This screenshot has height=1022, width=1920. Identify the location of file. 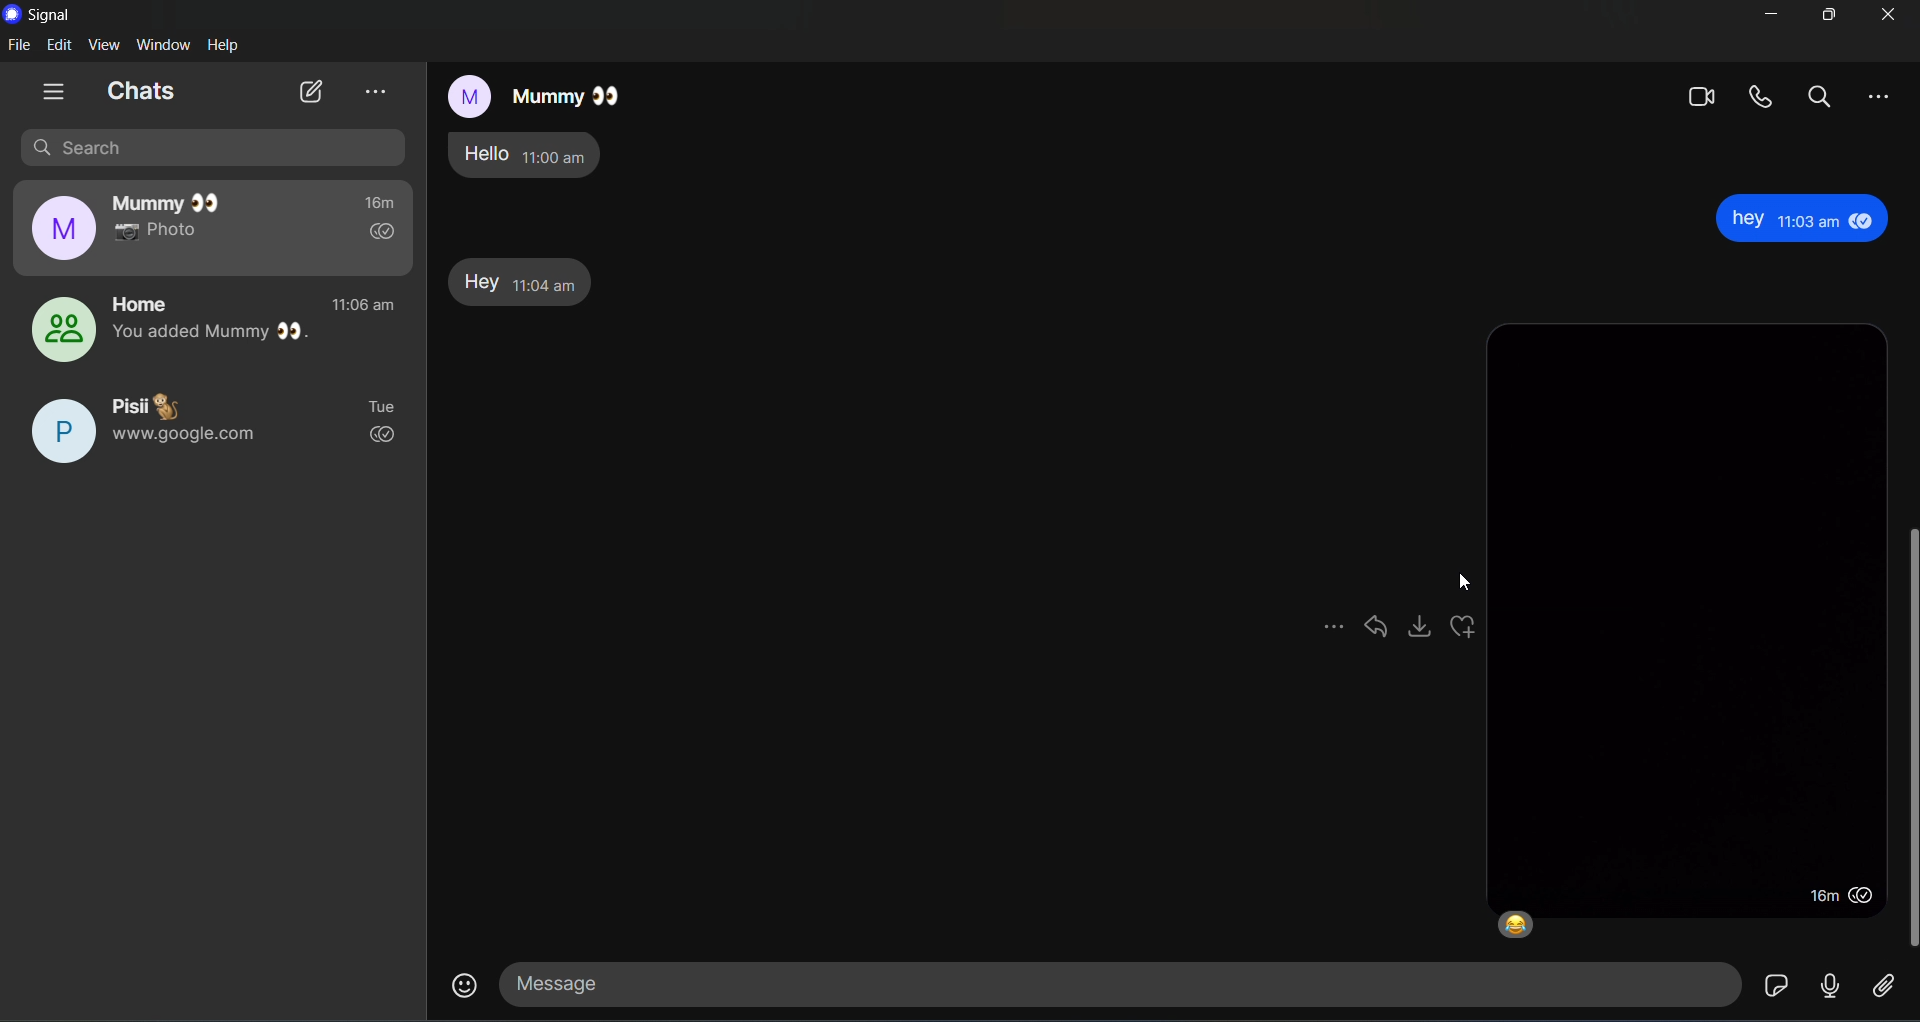
(19, 46).